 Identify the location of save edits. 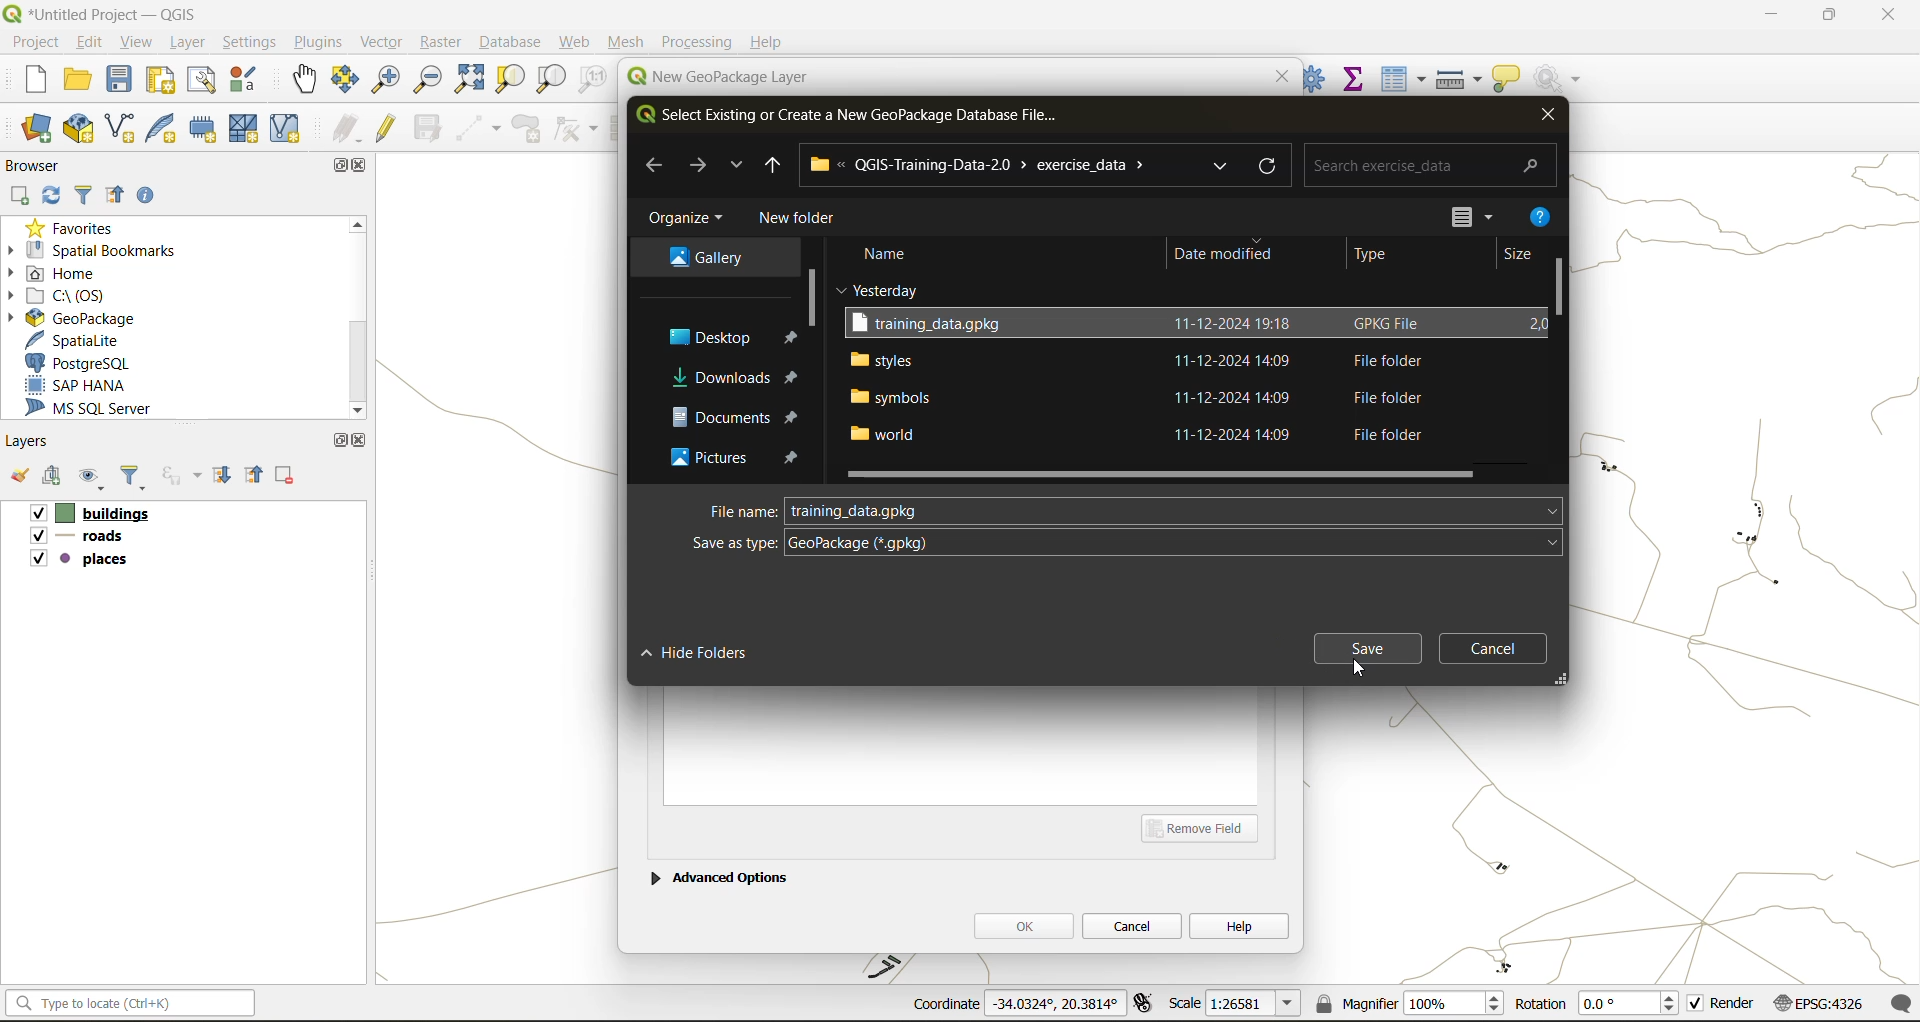
(430, 128).